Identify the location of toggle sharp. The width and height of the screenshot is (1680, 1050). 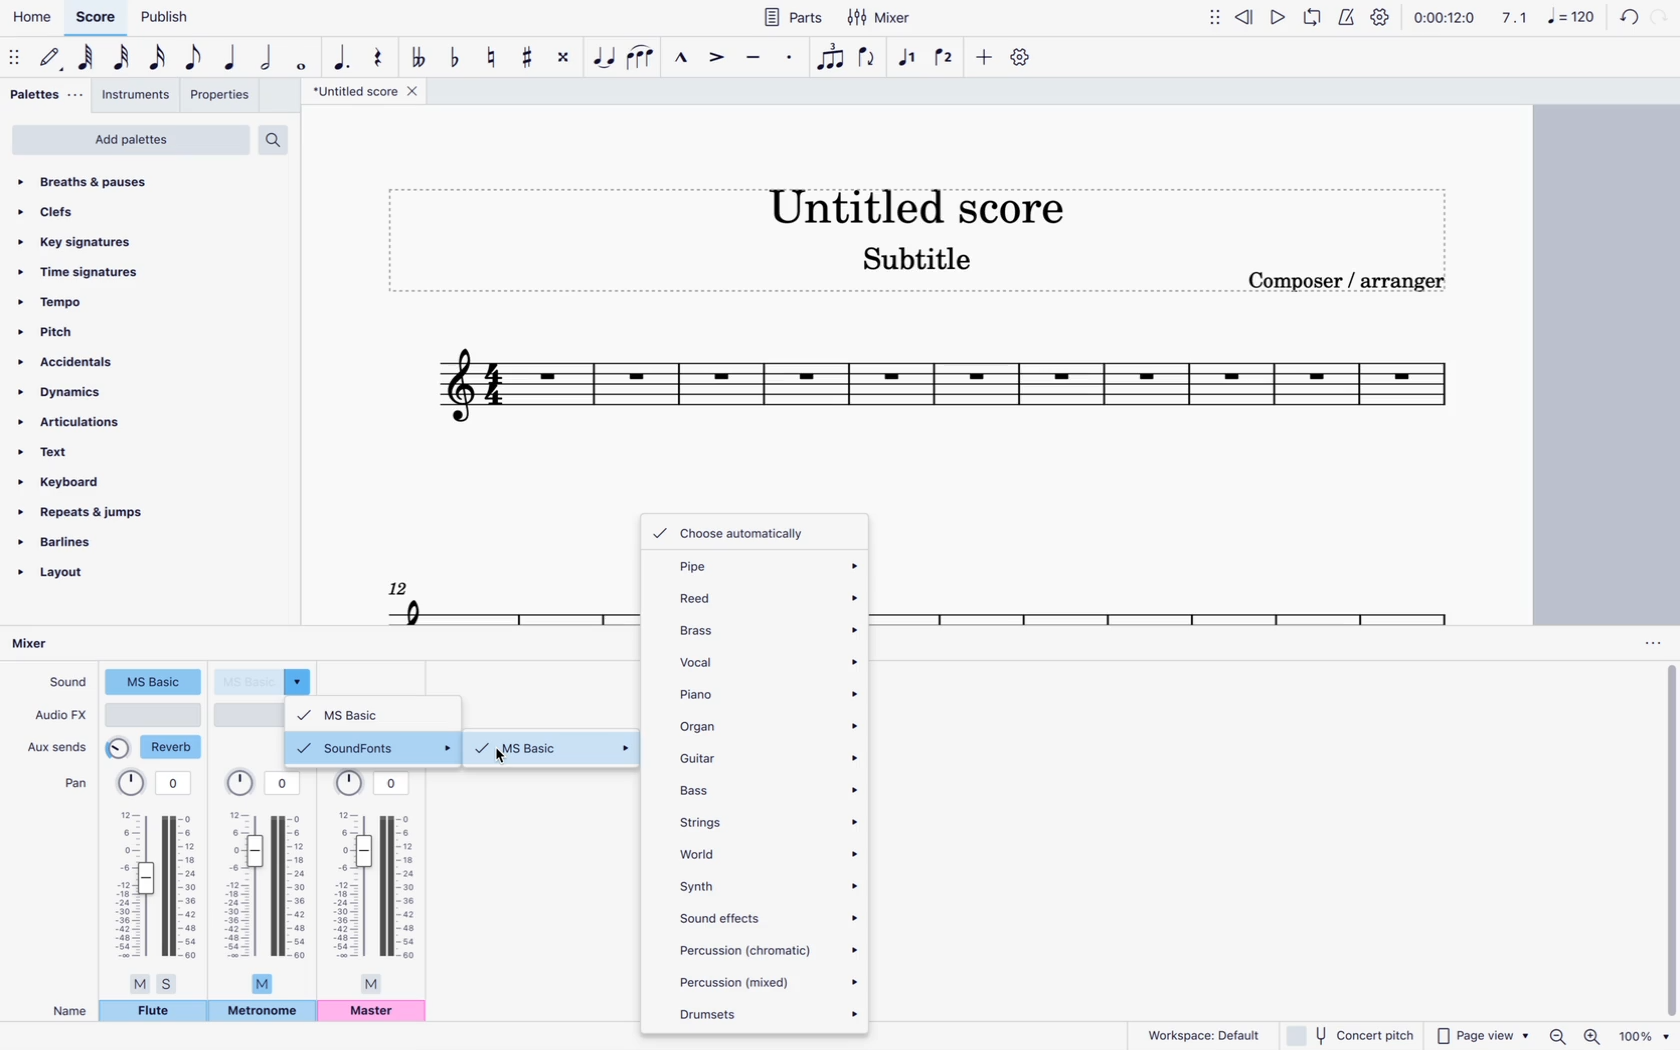
(530, 60).